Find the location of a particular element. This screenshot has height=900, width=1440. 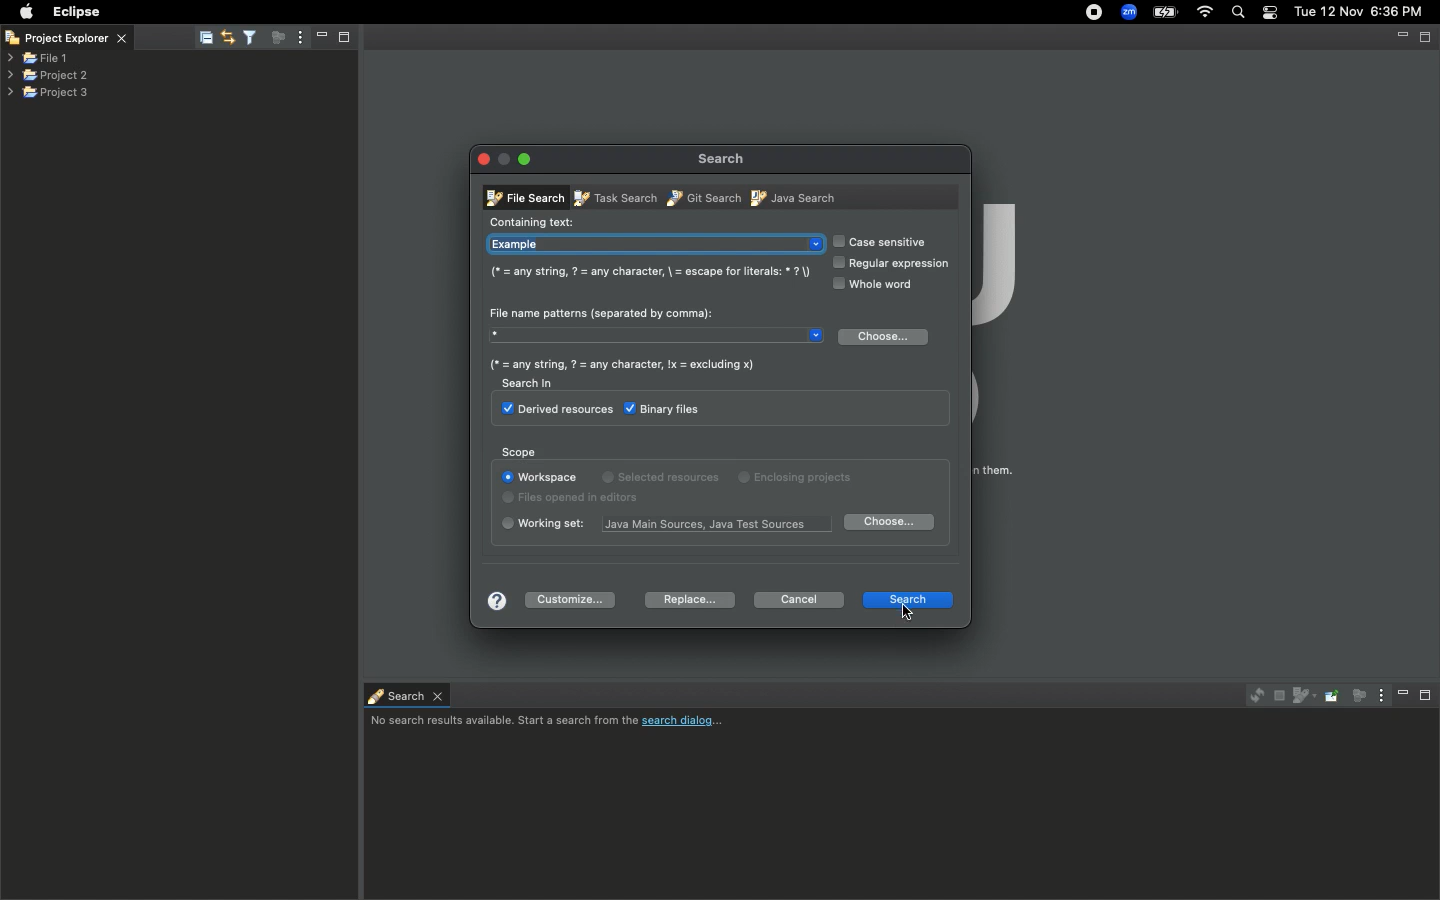

Cancel is located at coordinates (799, 600).